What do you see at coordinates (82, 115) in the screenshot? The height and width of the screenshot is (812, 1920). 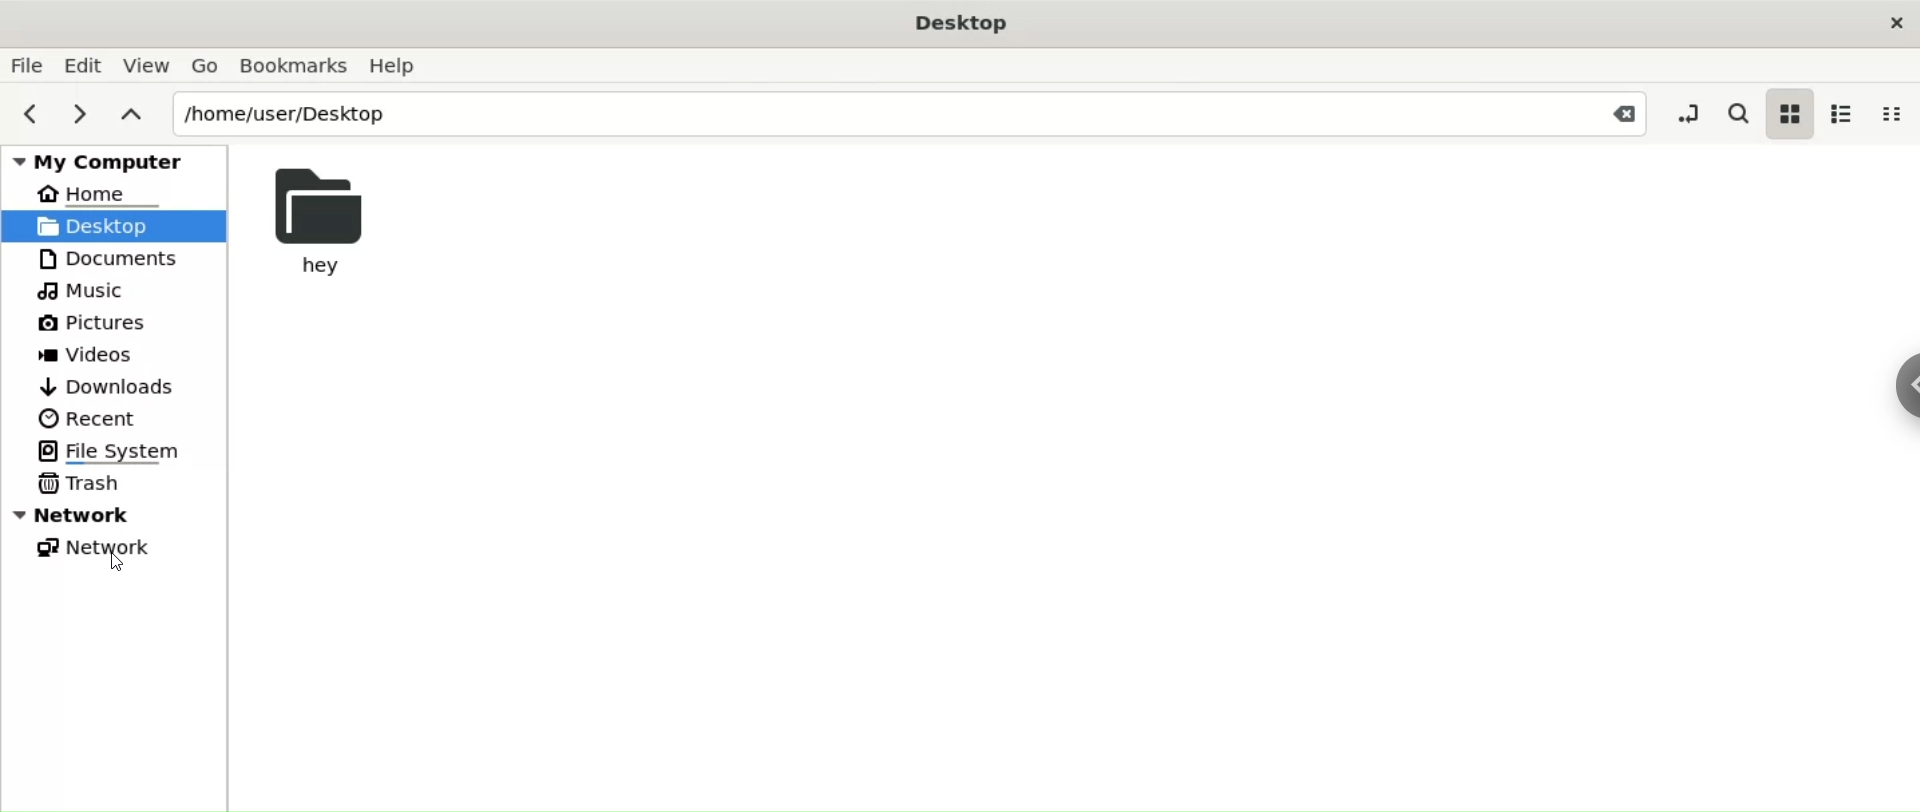 I see `next` at bounding box center [82, 115].